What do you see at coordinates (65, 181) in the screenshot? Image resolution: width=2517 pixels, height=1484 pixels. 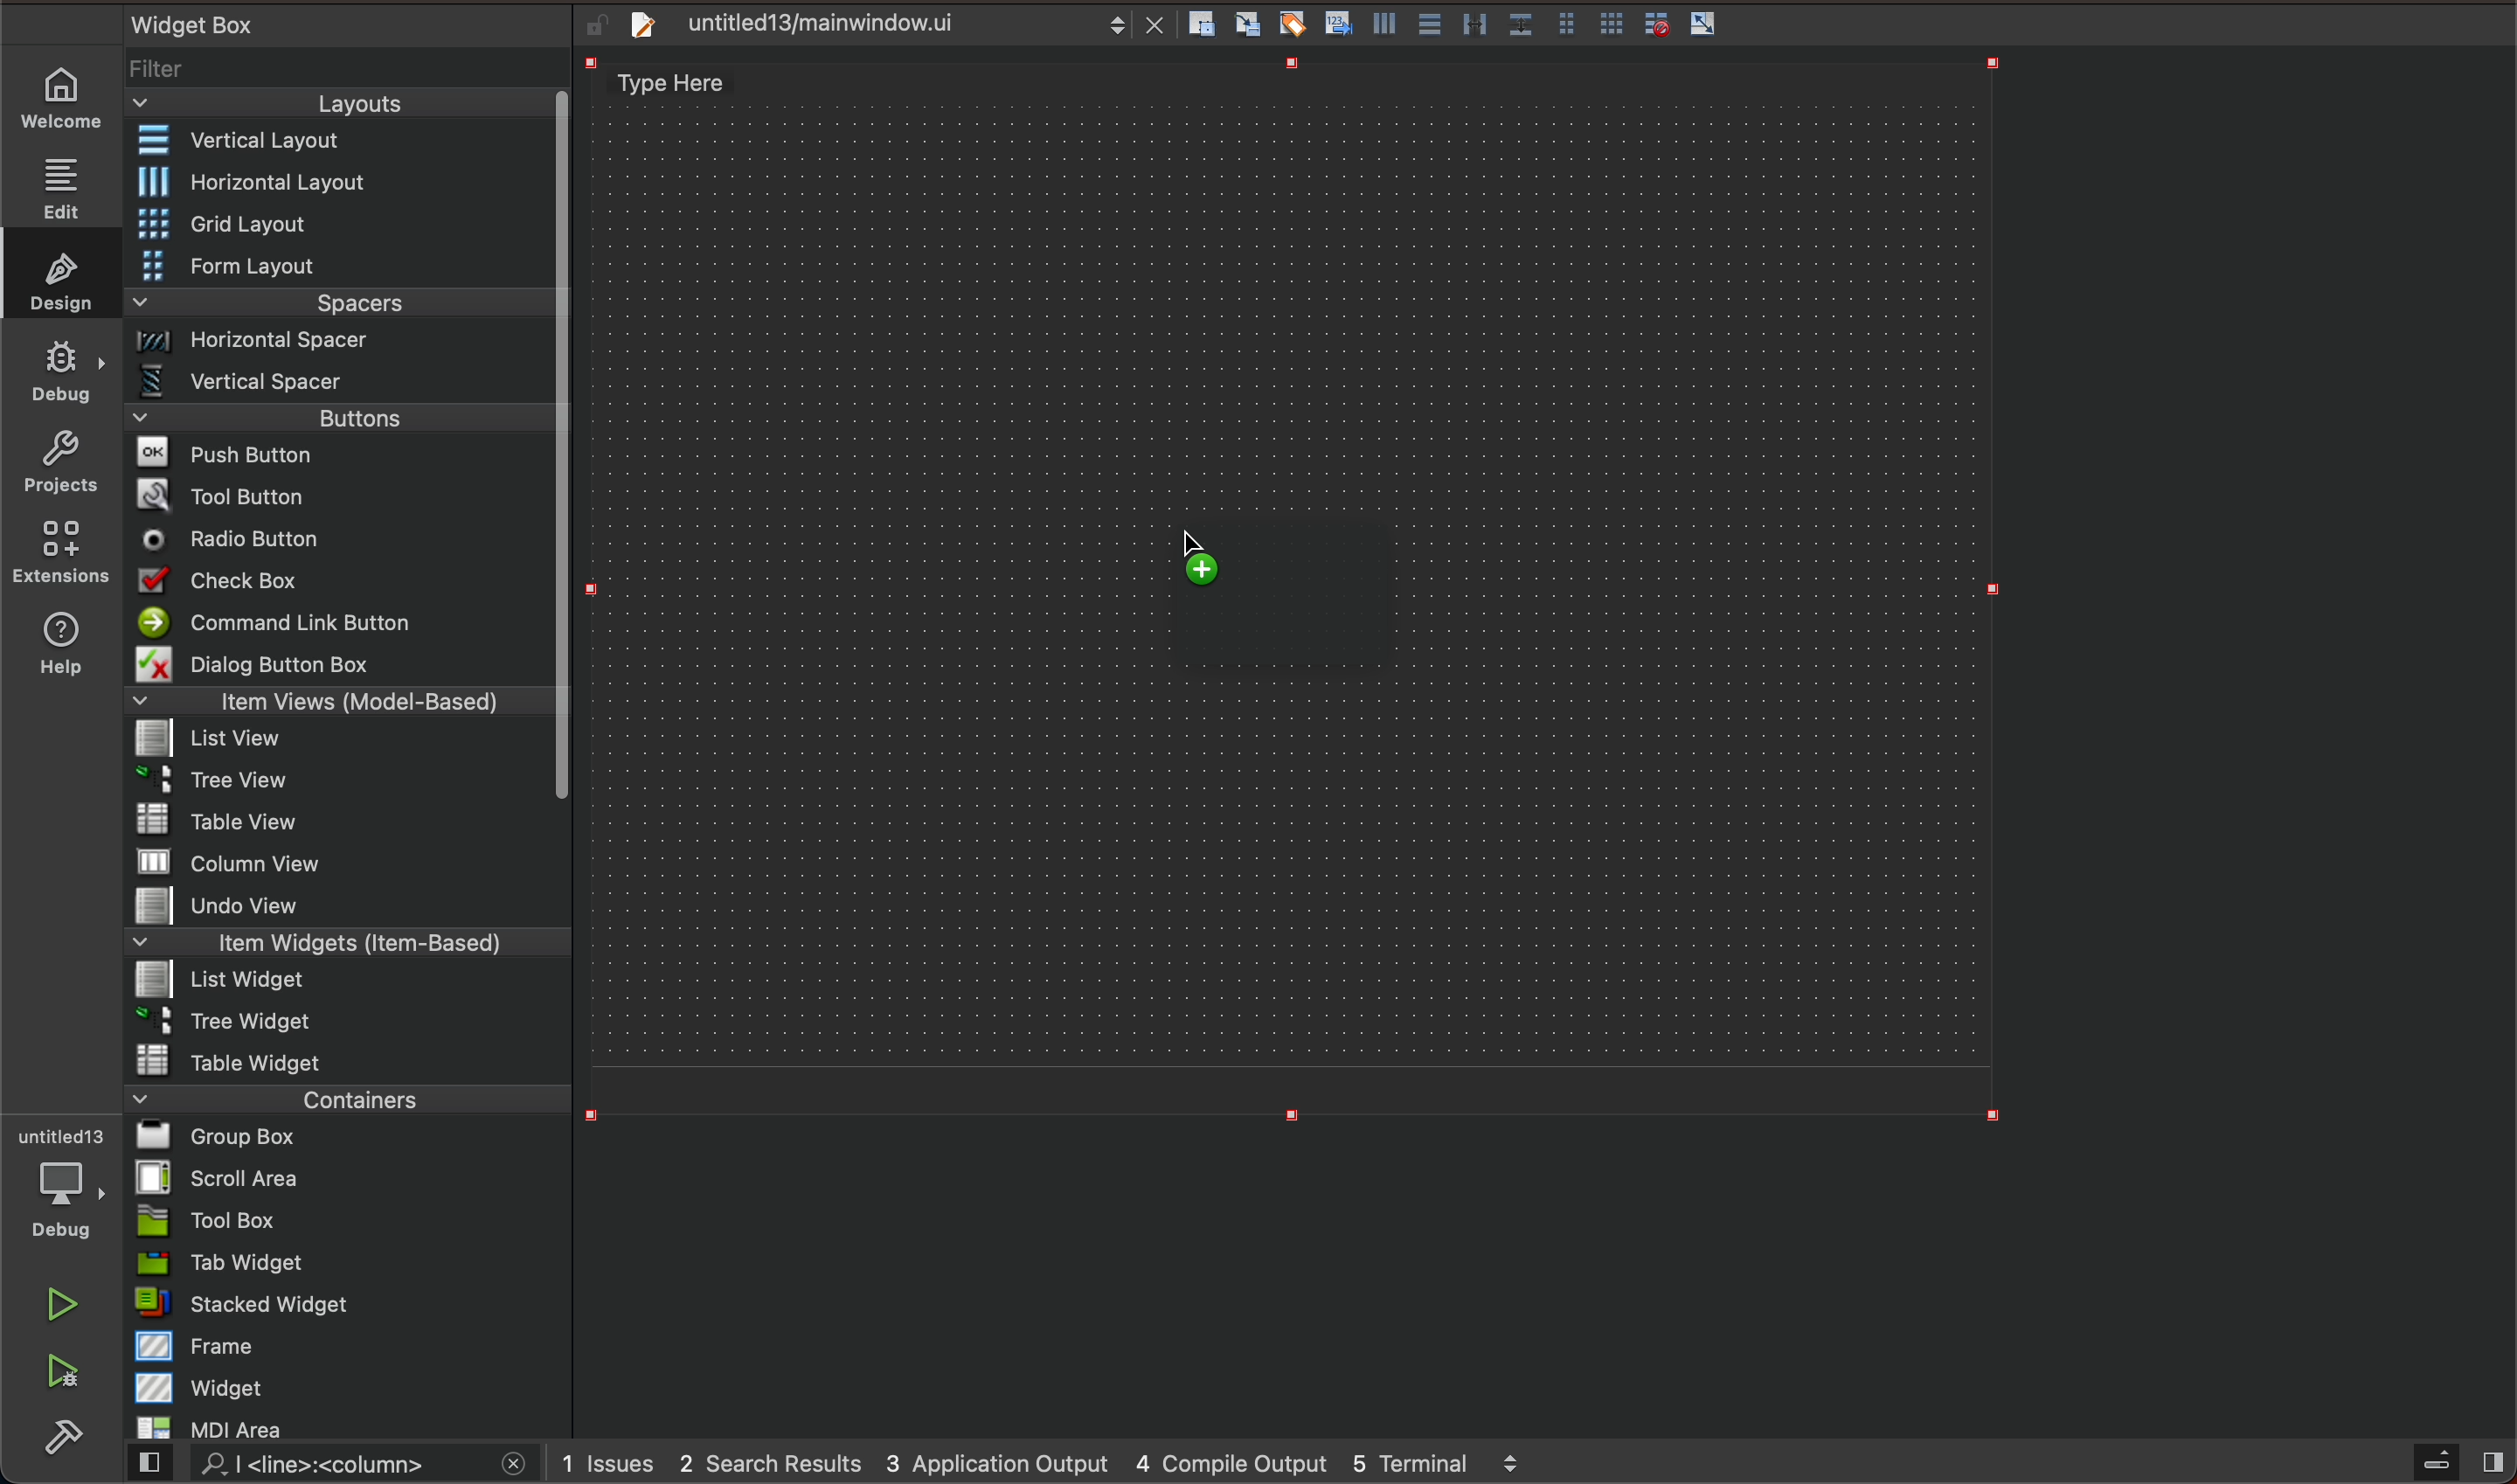 I see `edit` at bounding box center [65, 181].